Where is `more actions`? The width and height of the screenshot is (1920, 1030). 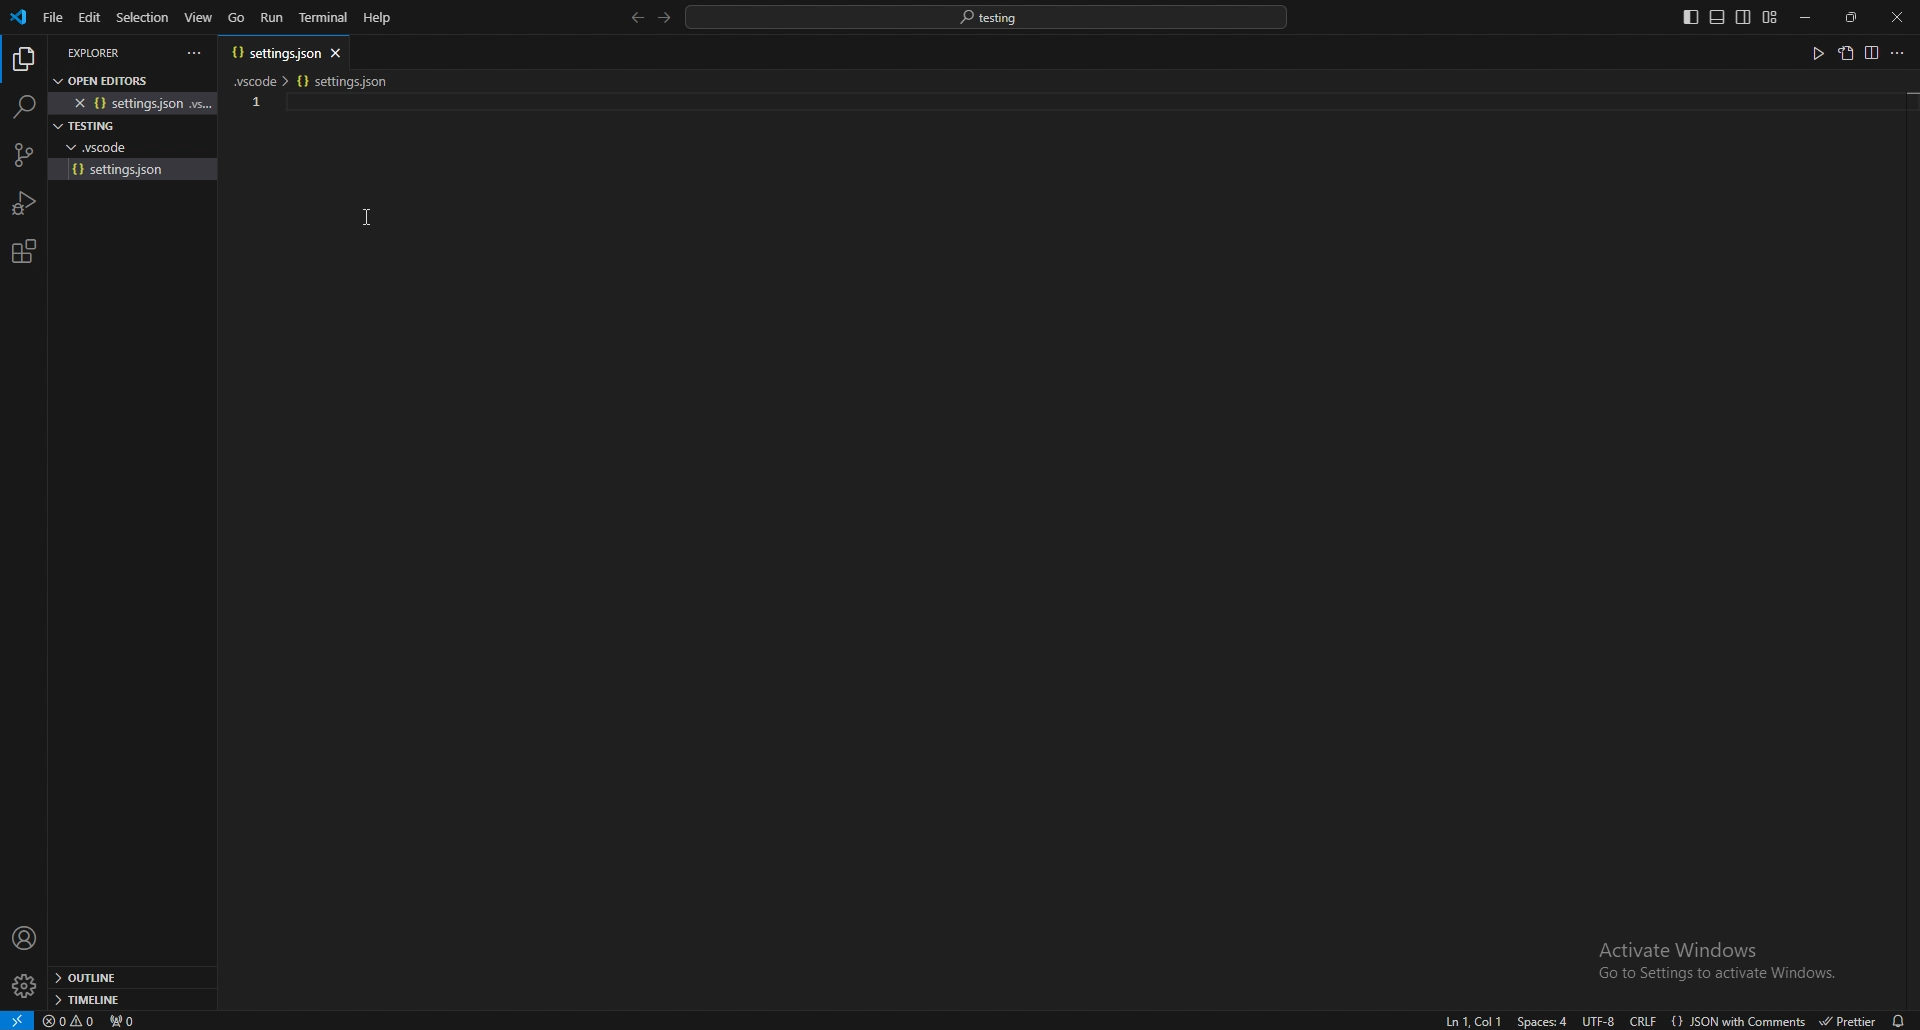
more actions is located at coordinates (1896, 54).